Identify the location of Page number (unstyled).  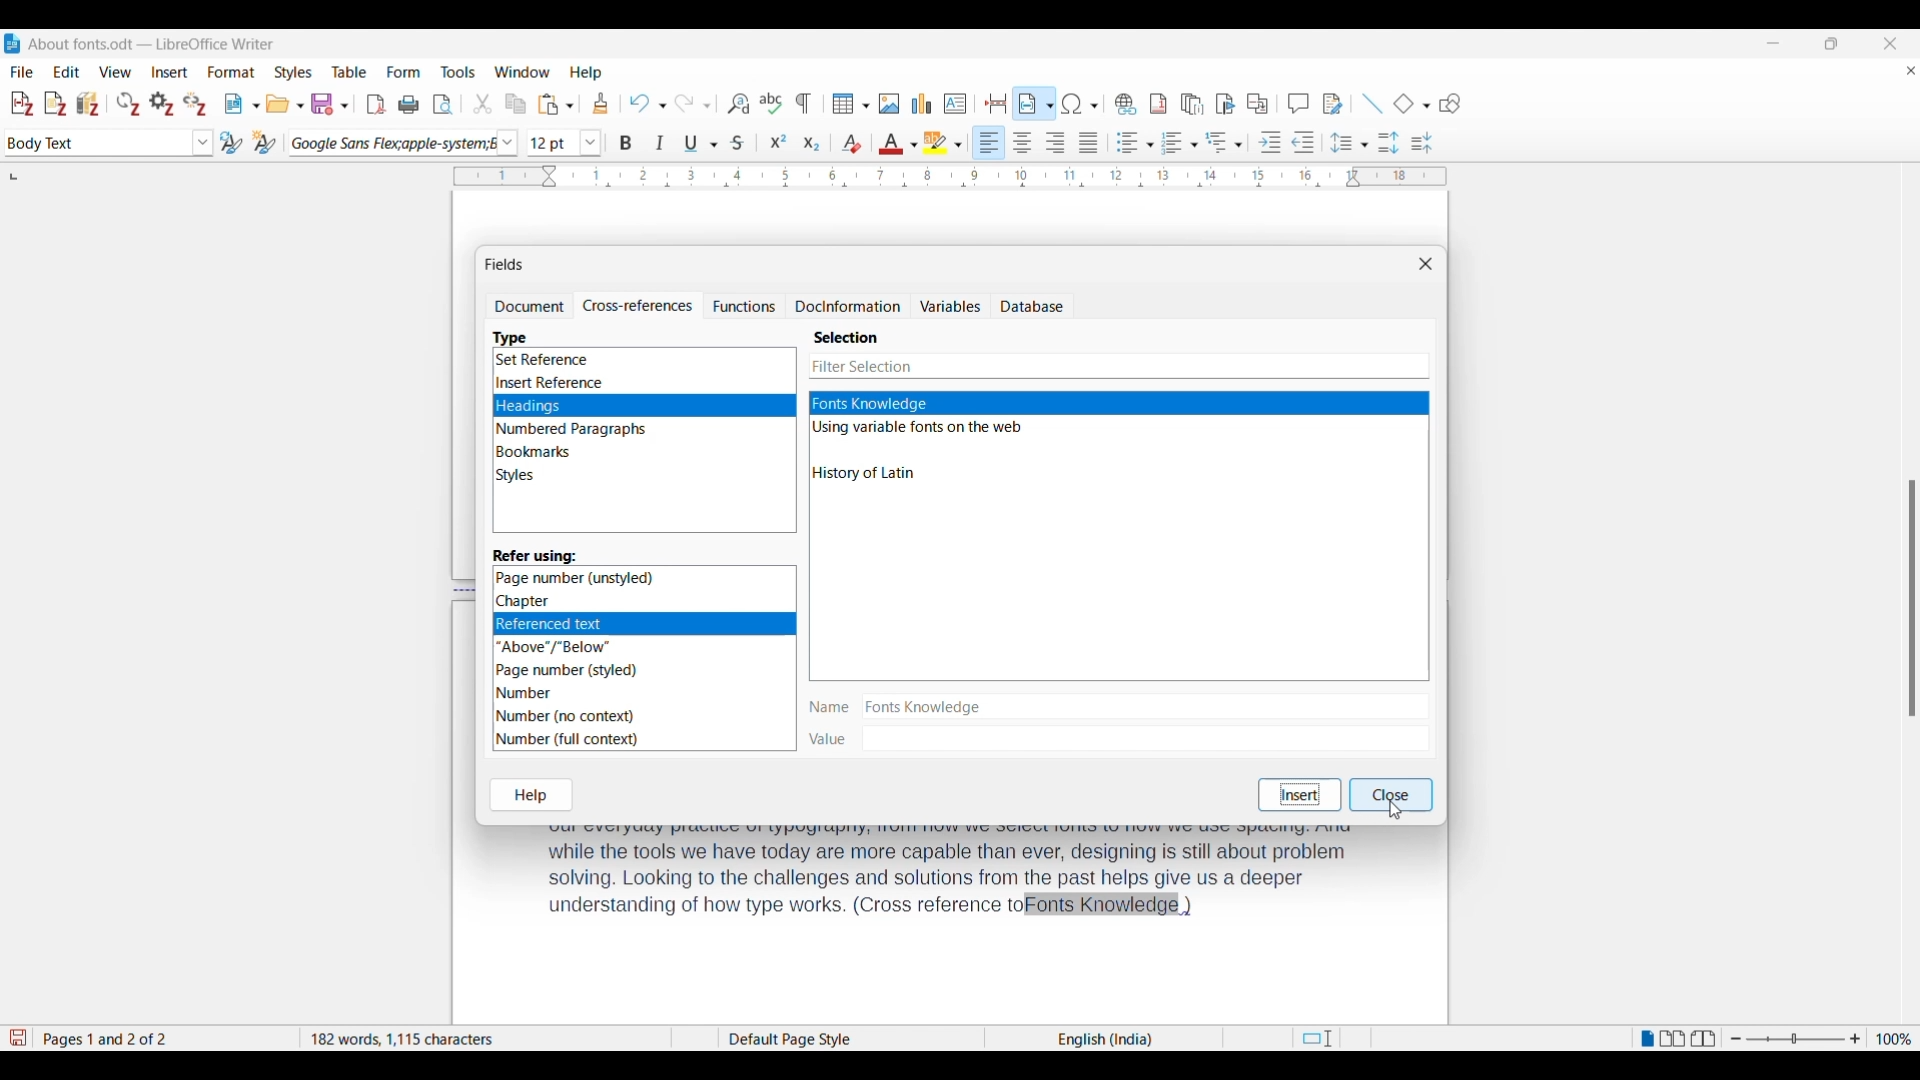
(577, 577).